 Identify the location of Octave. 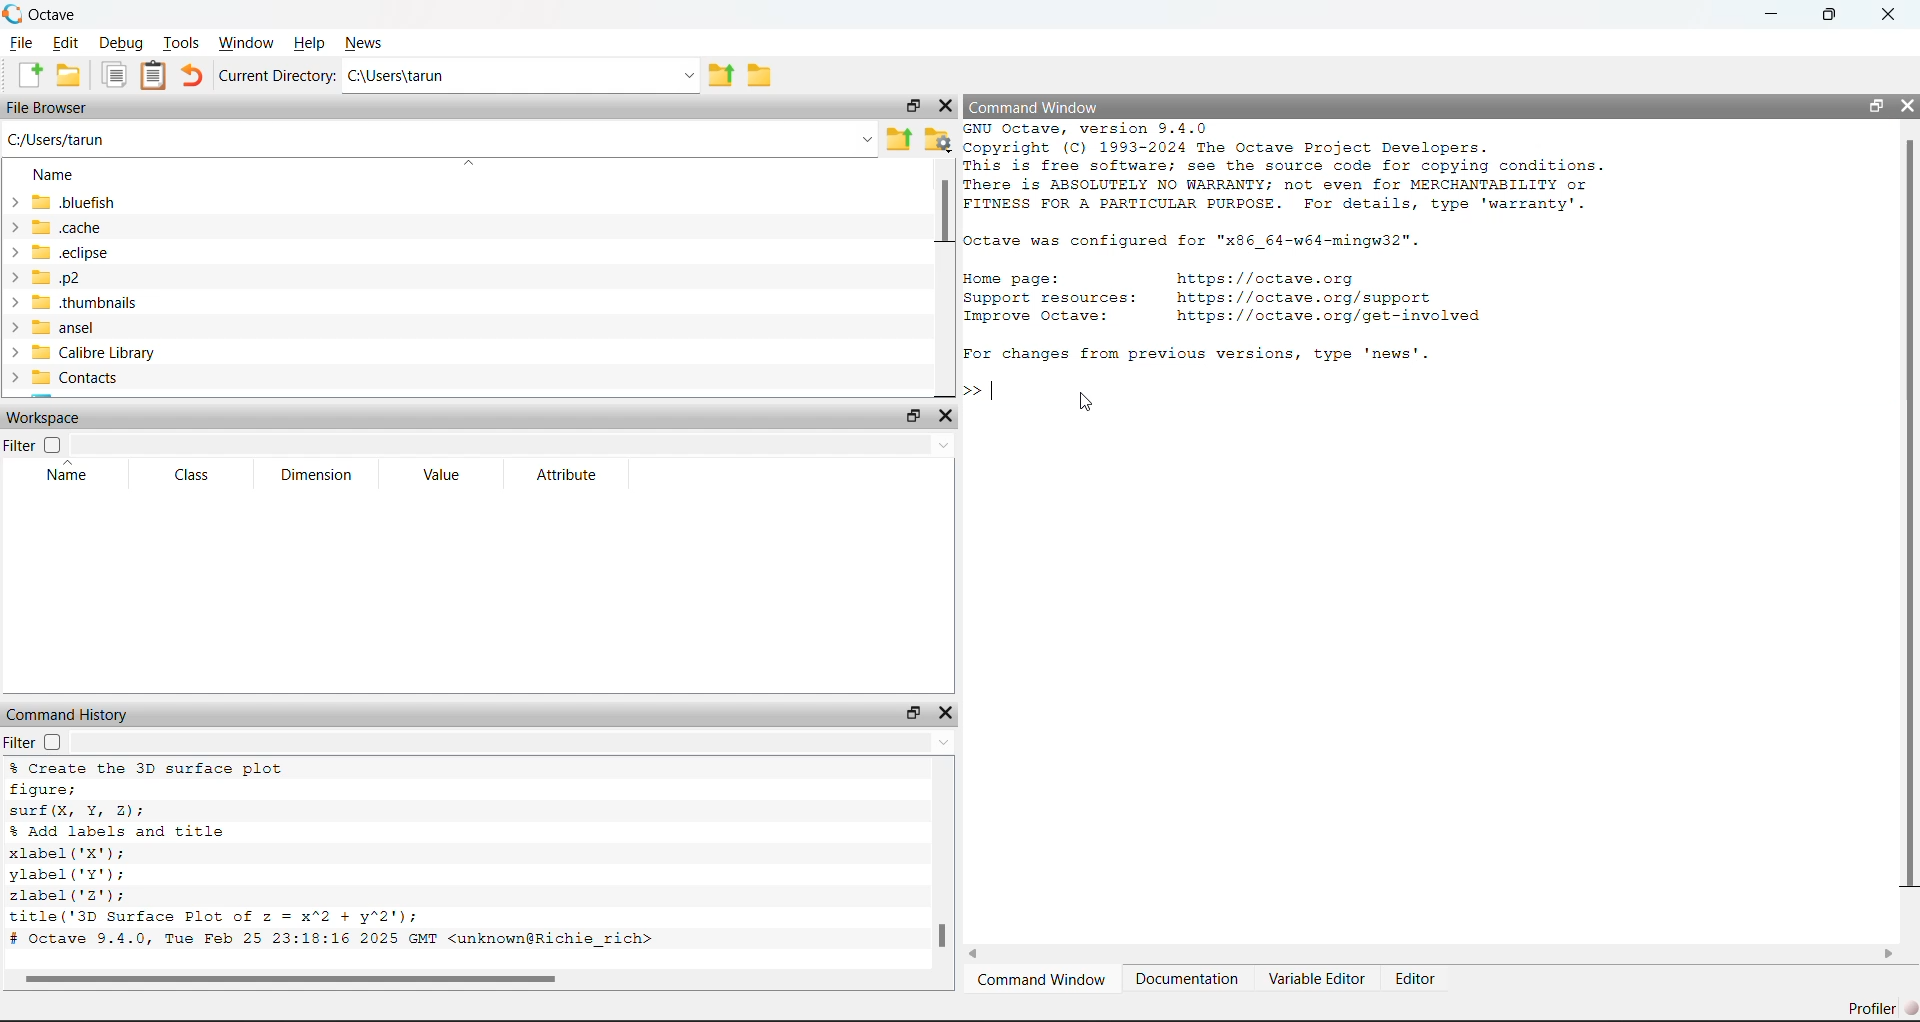
(42, 15).